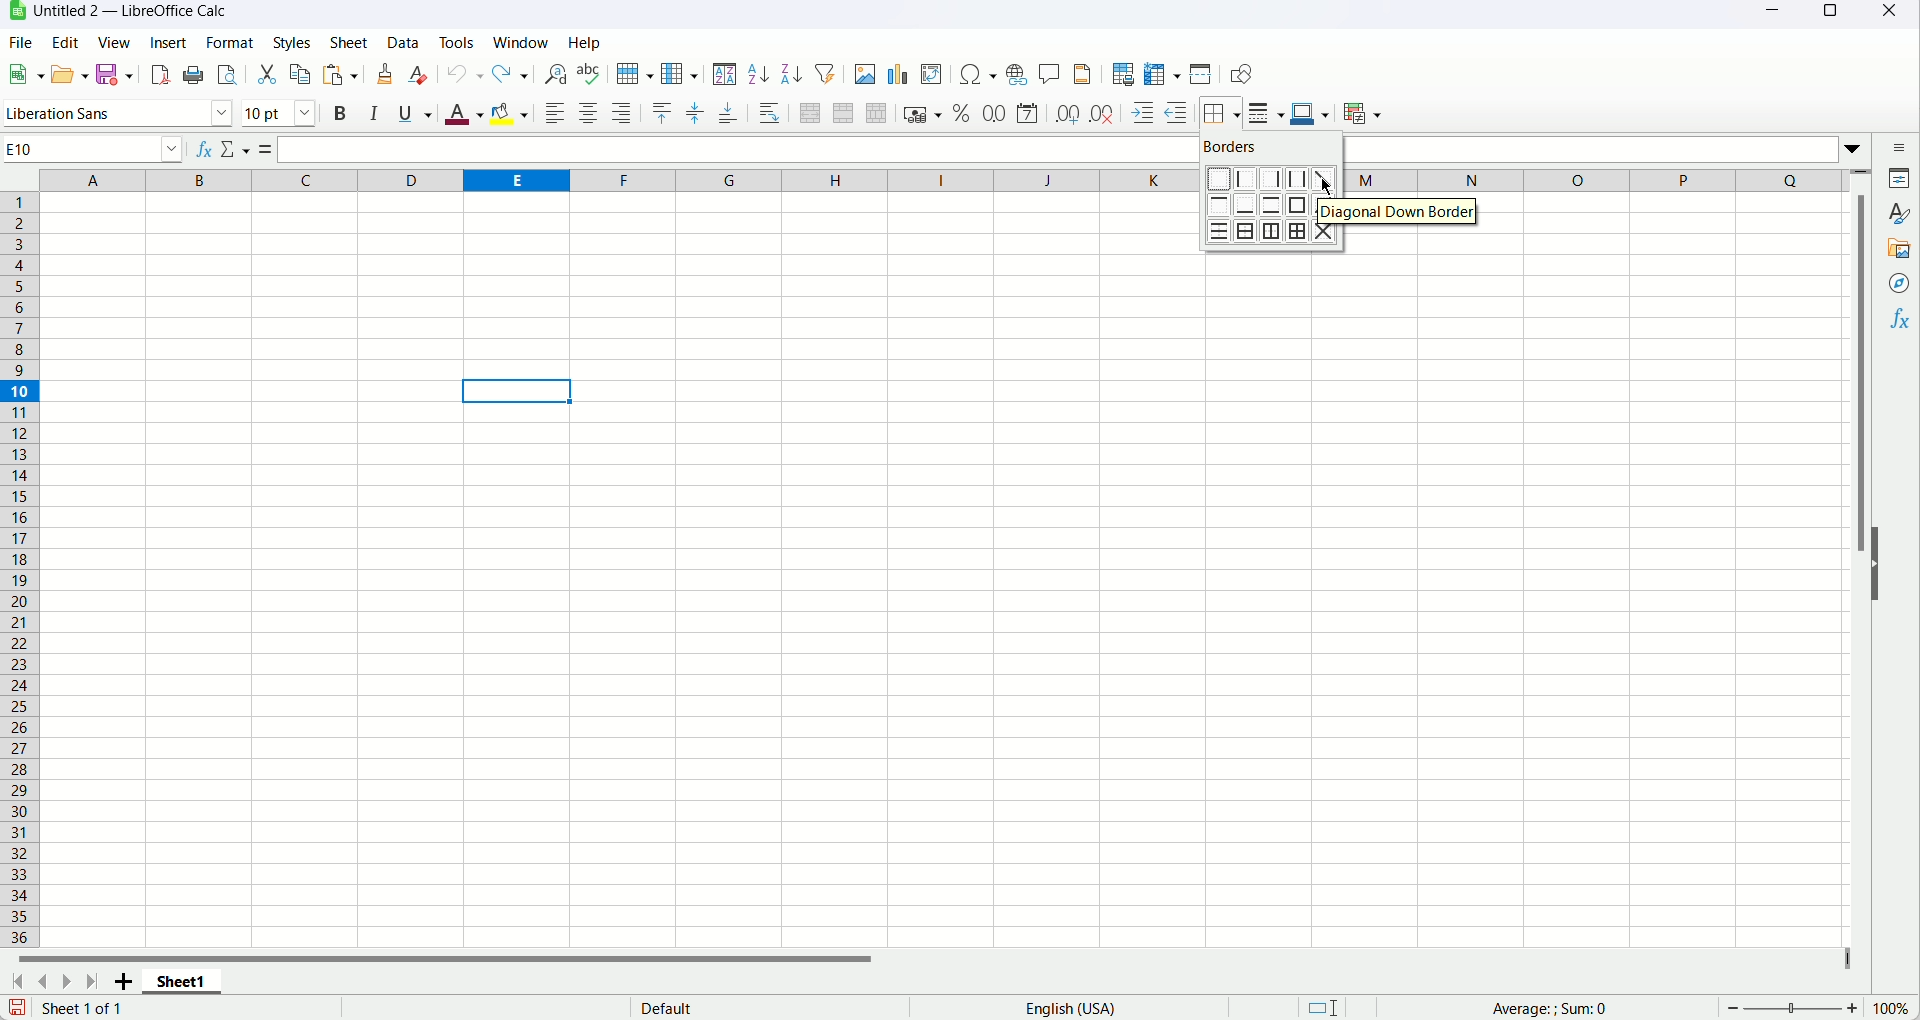  What do you see at coordinates (586, 42) in the screenshot?
I see `Help` at bounding box center [586, 42].